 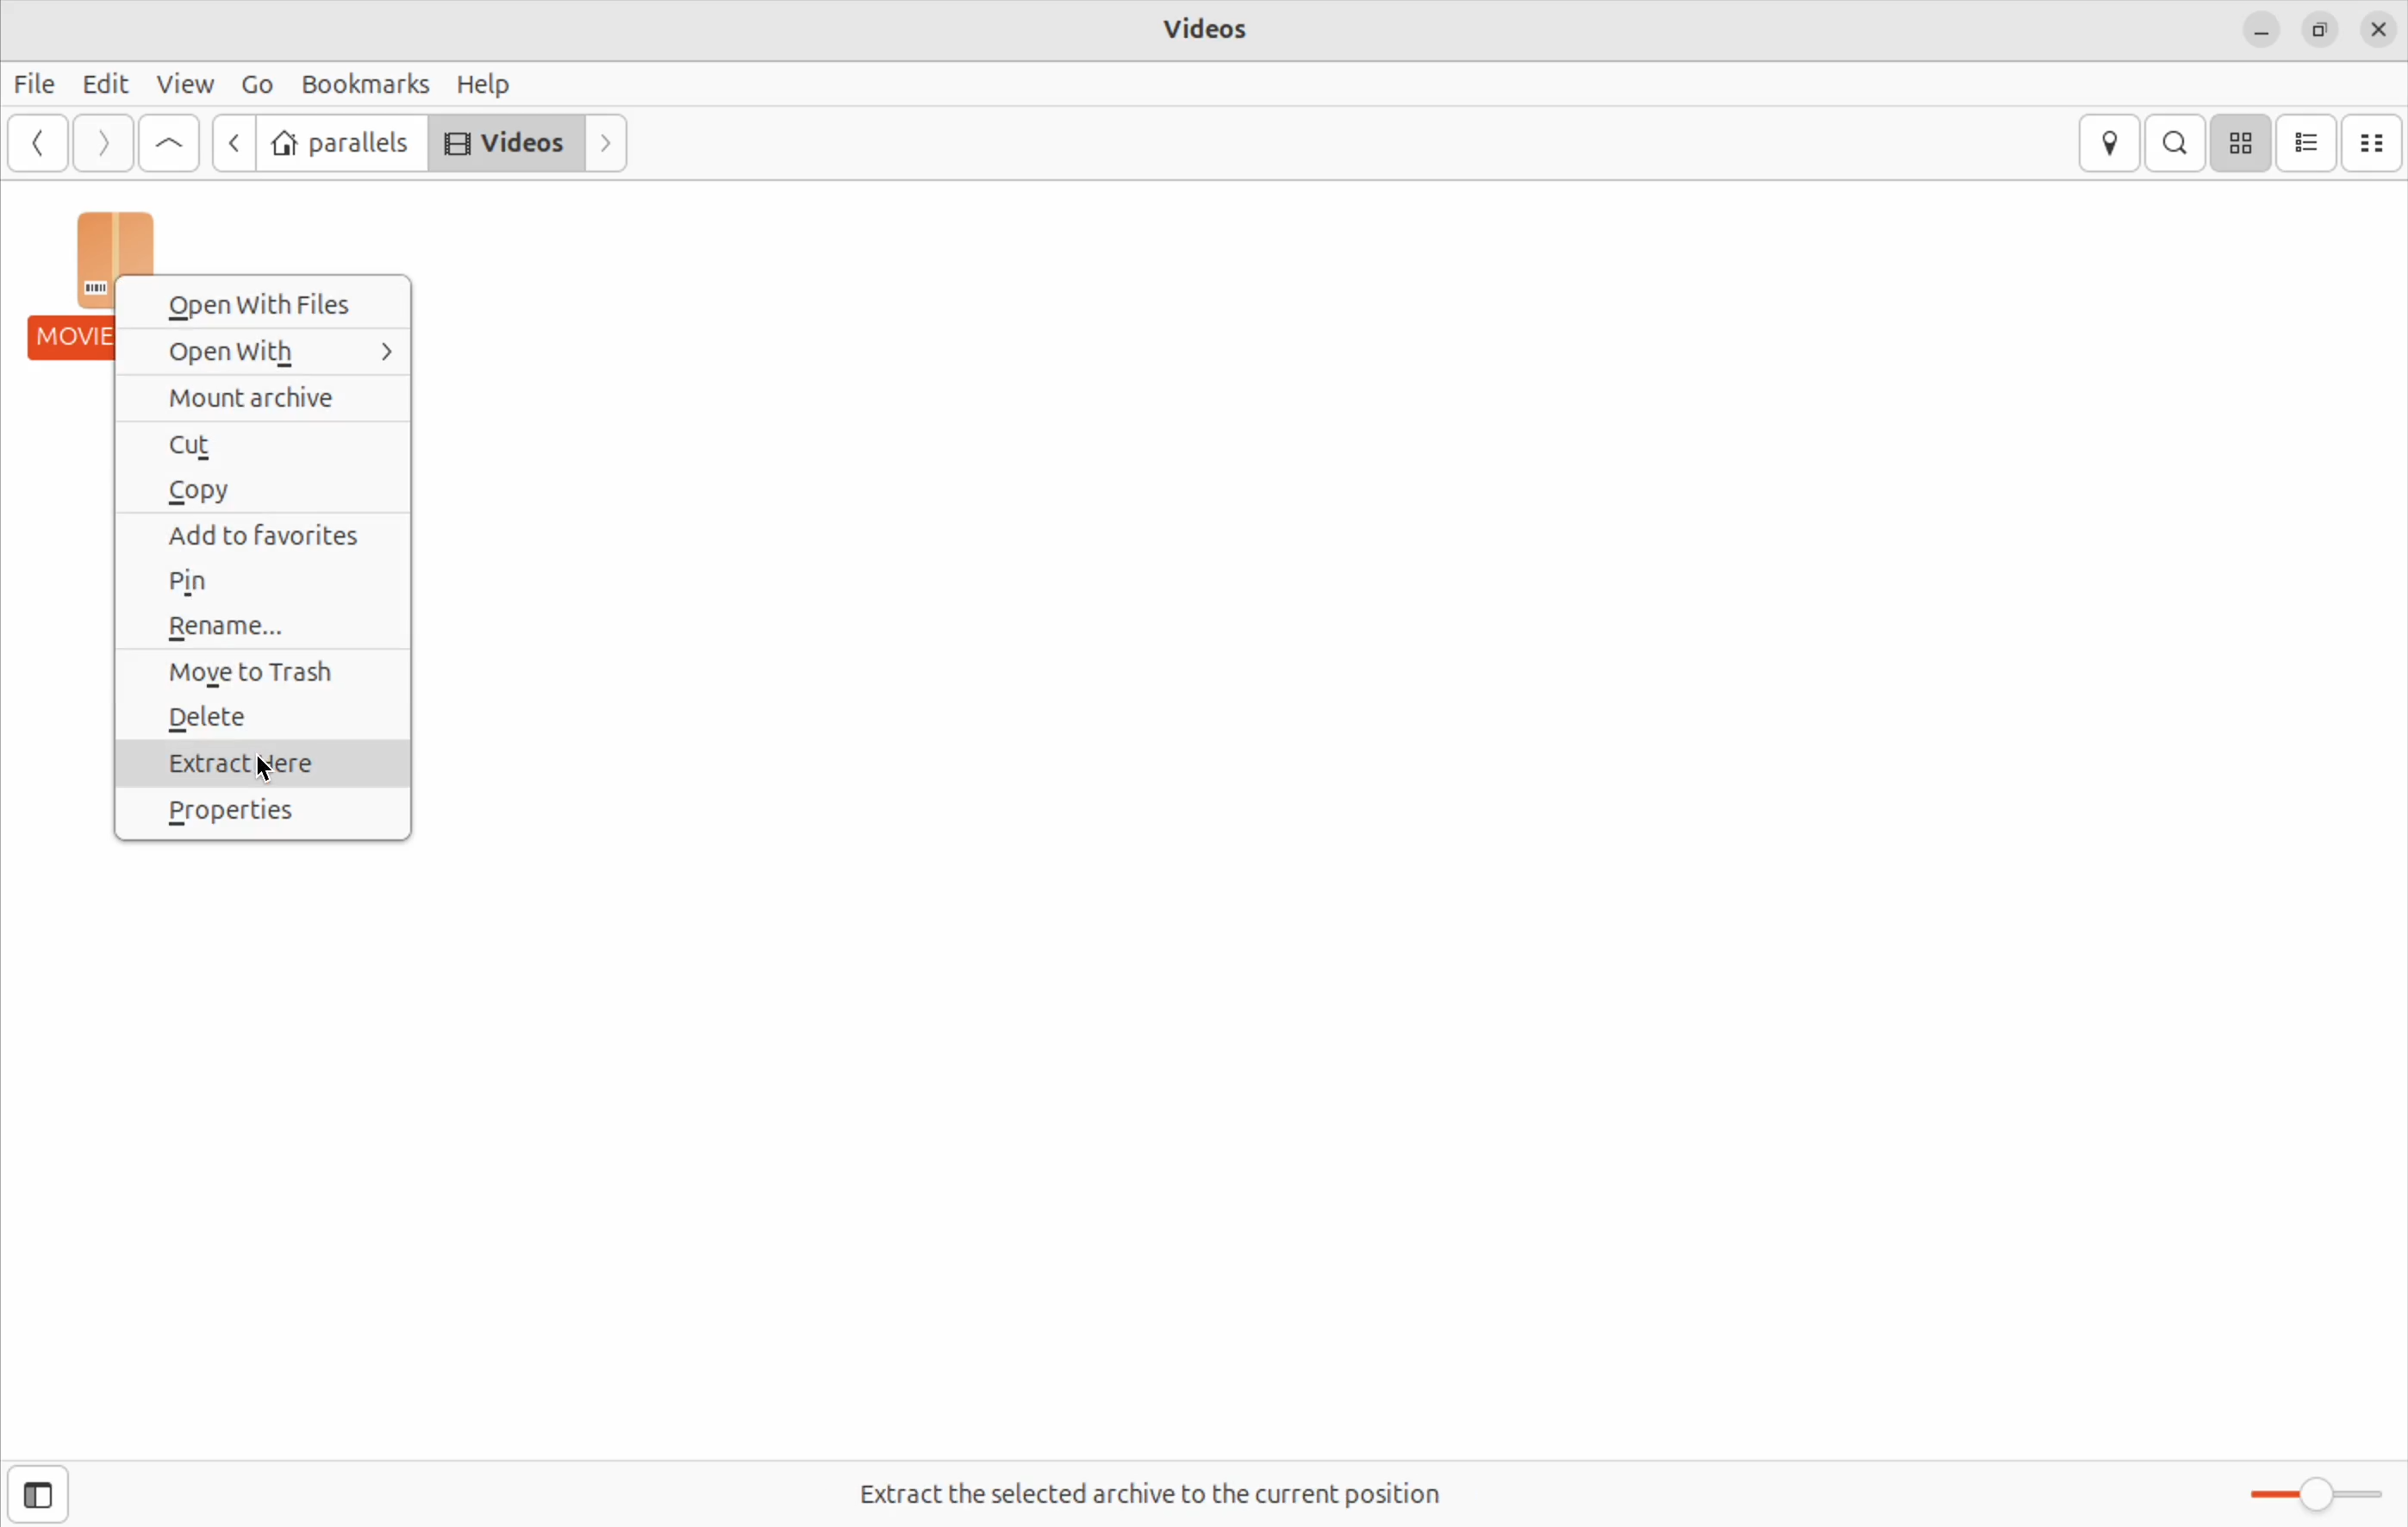 I want to click on show side bar, so click(x=39, y=1493).